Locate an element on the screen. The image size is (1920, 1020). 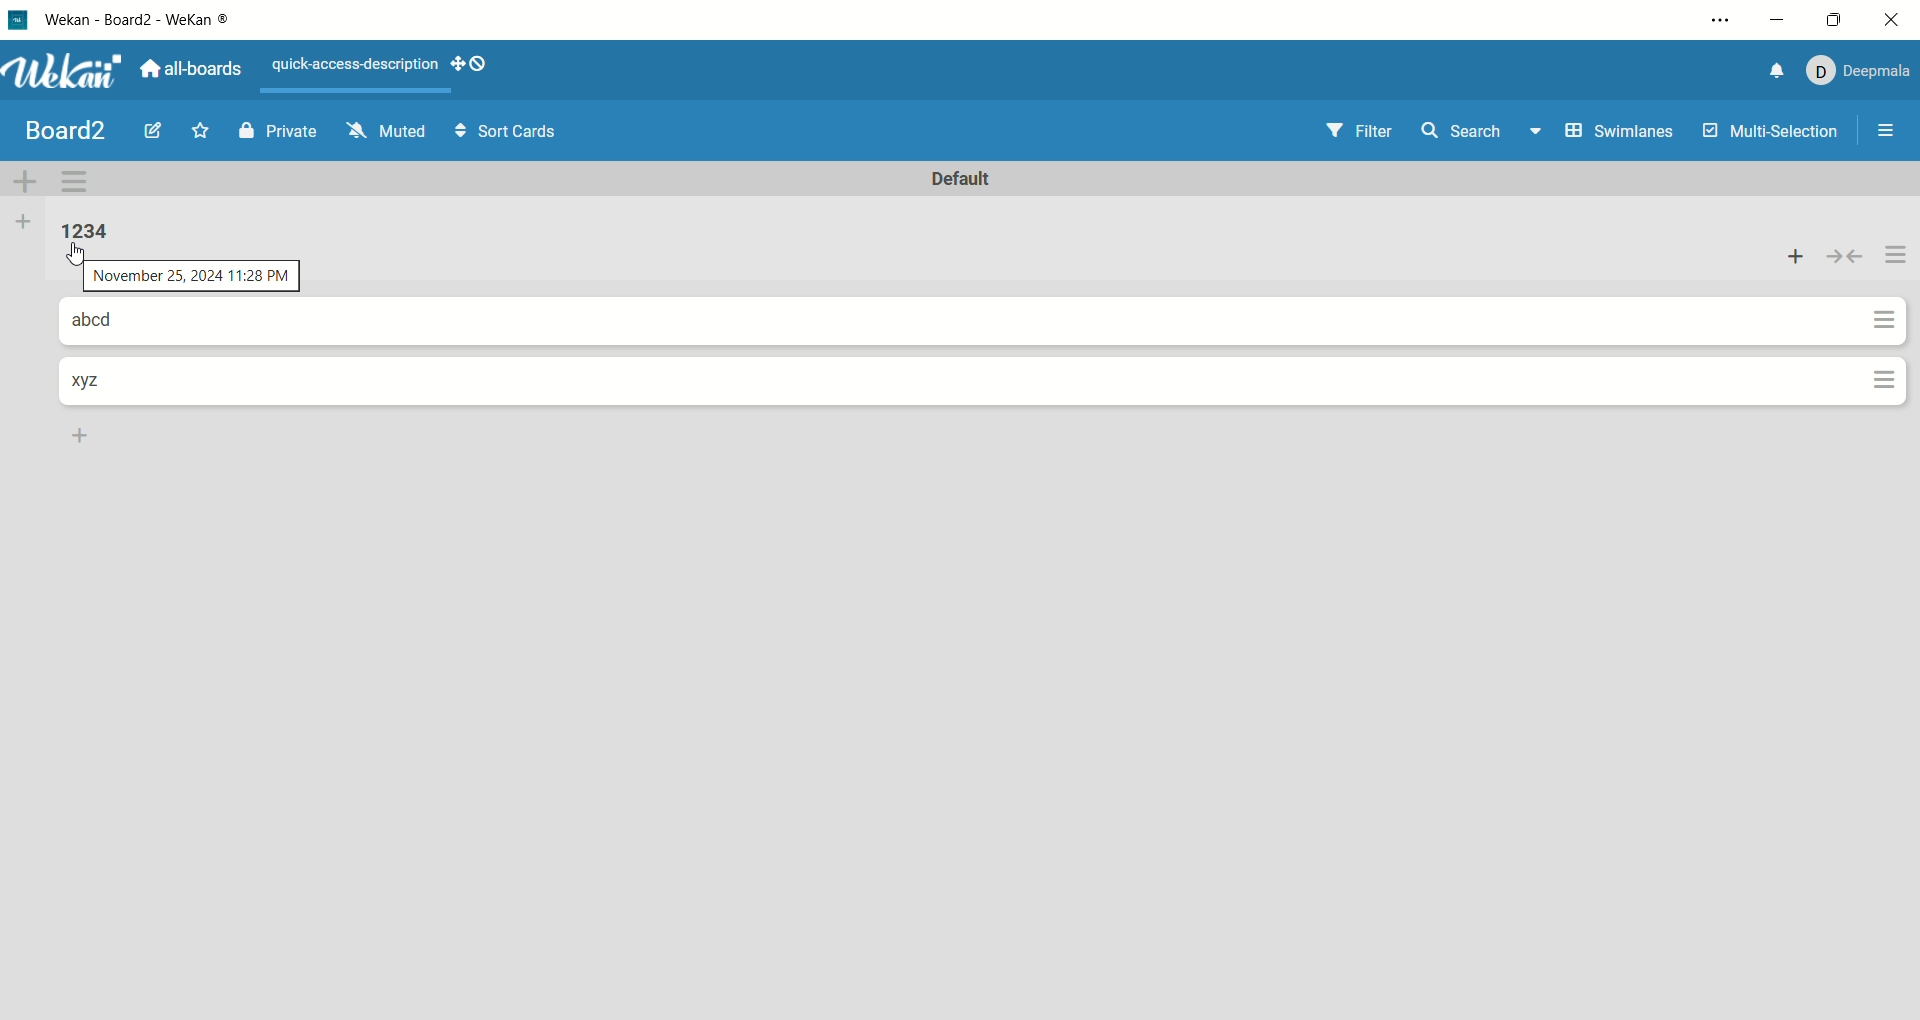
add list is located at coordinates (22, 224).